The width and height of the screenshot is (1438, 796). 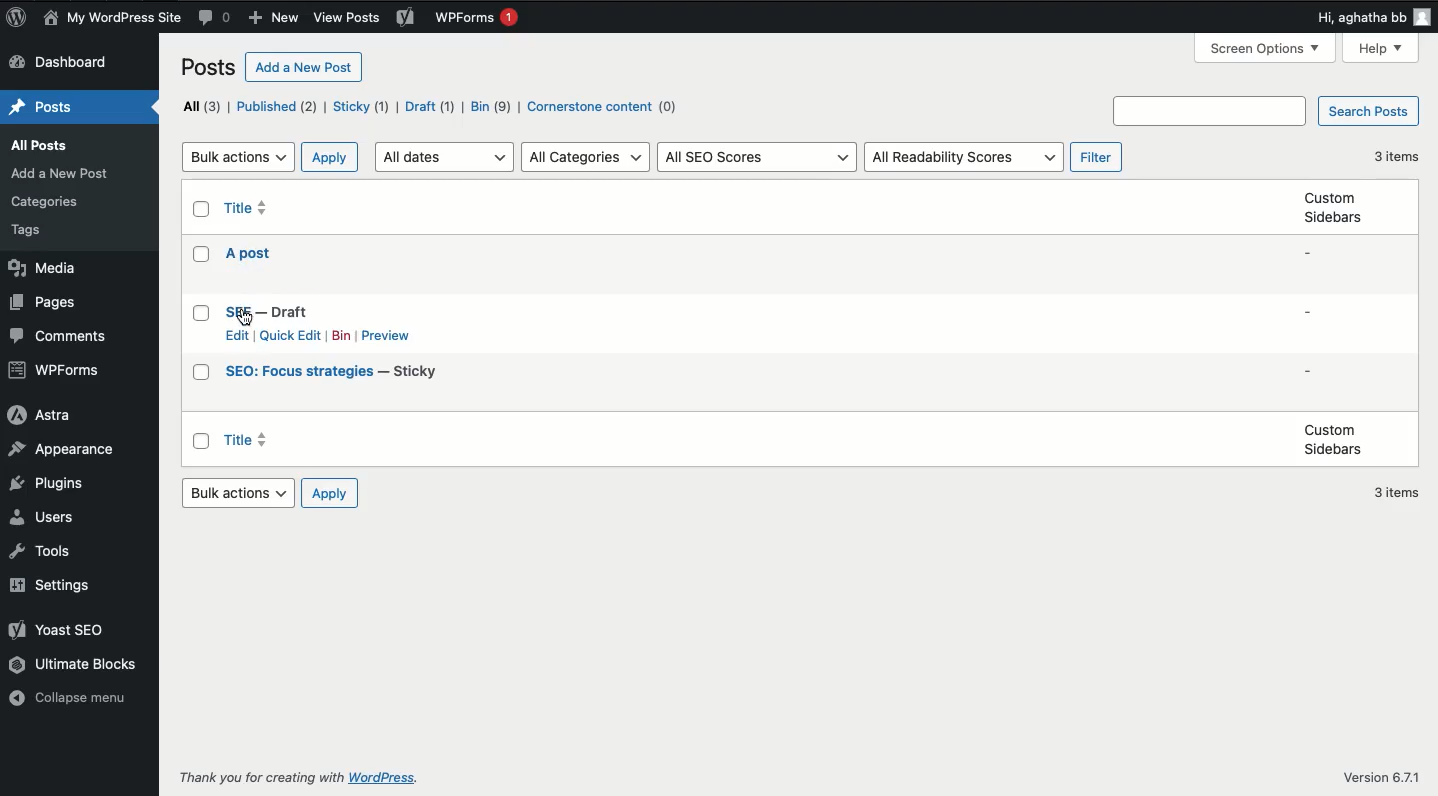 What do you see at coordinates (18, 19) in the screenshot?
I see `Logo` at bounding box center [18, 19].